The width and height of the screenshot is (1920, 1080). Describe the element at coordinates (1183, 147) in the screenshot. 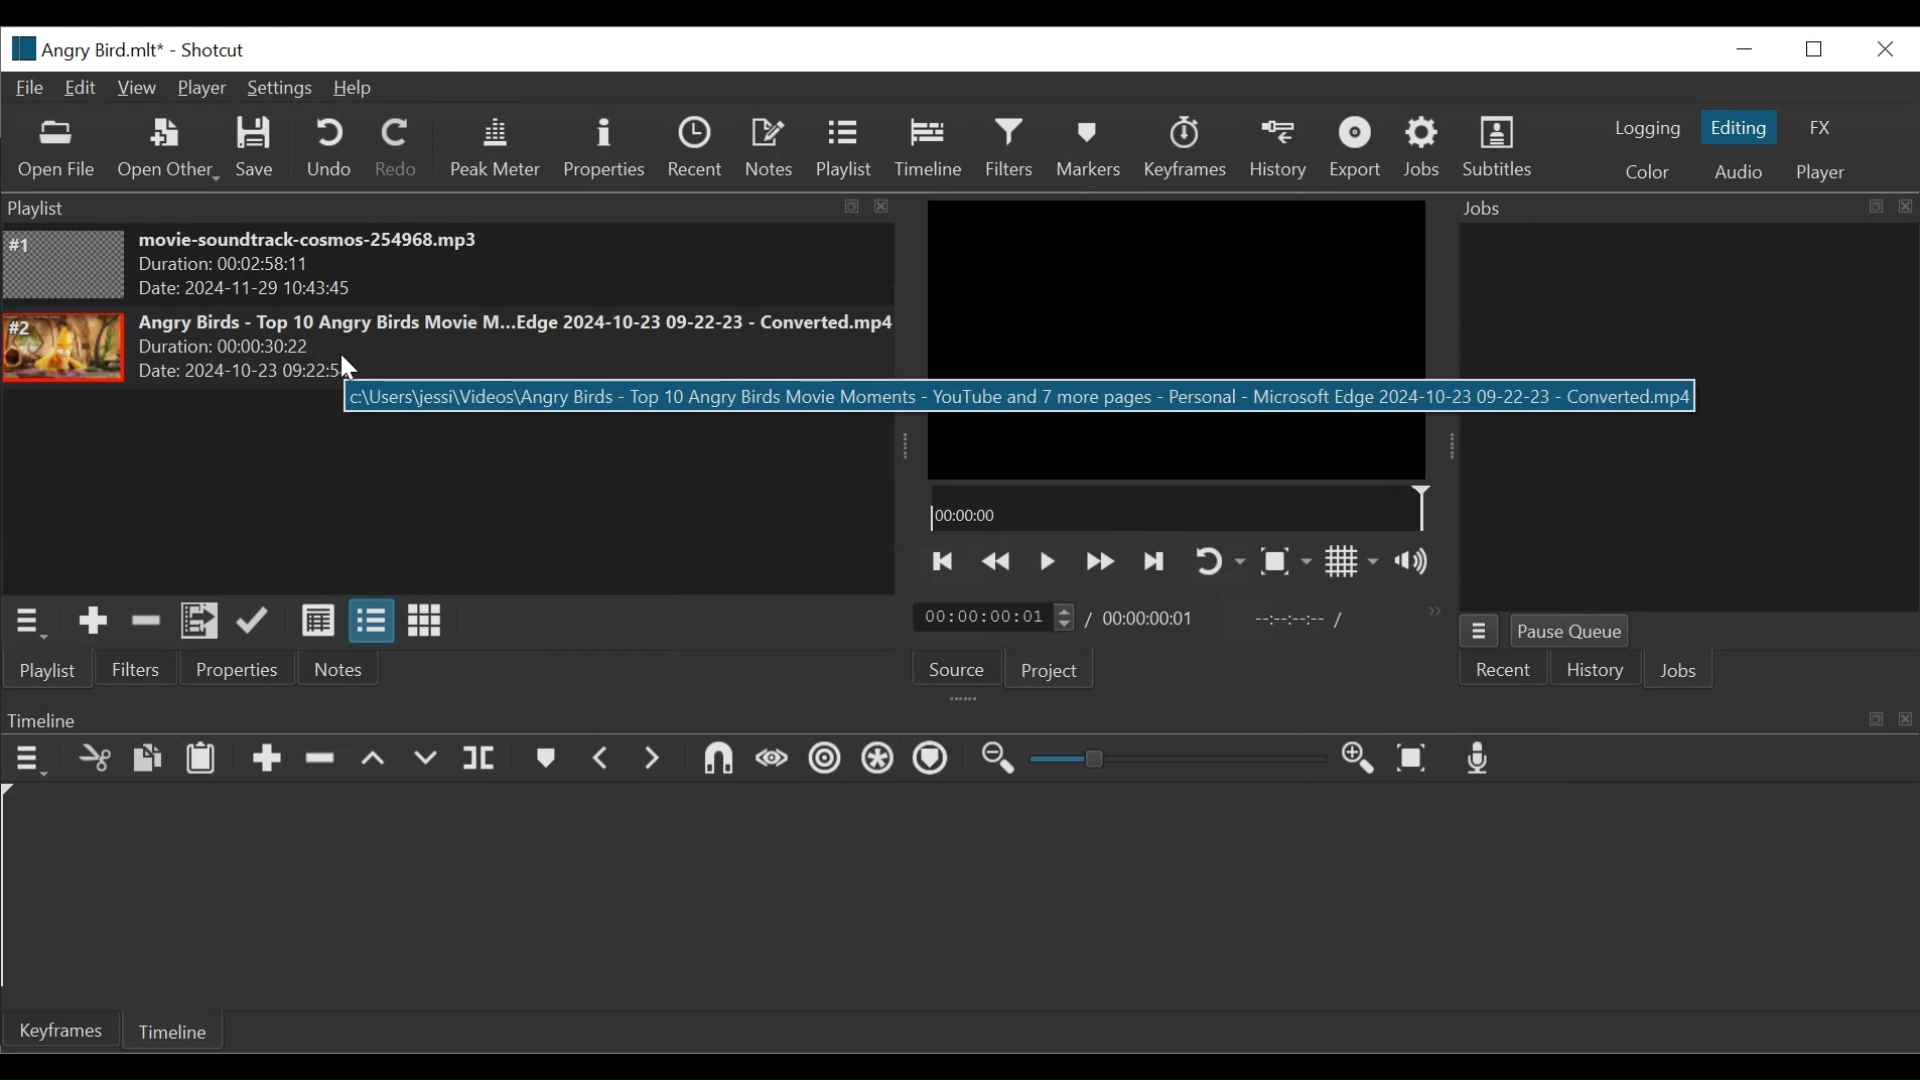

I see `Keyframes` at that location.